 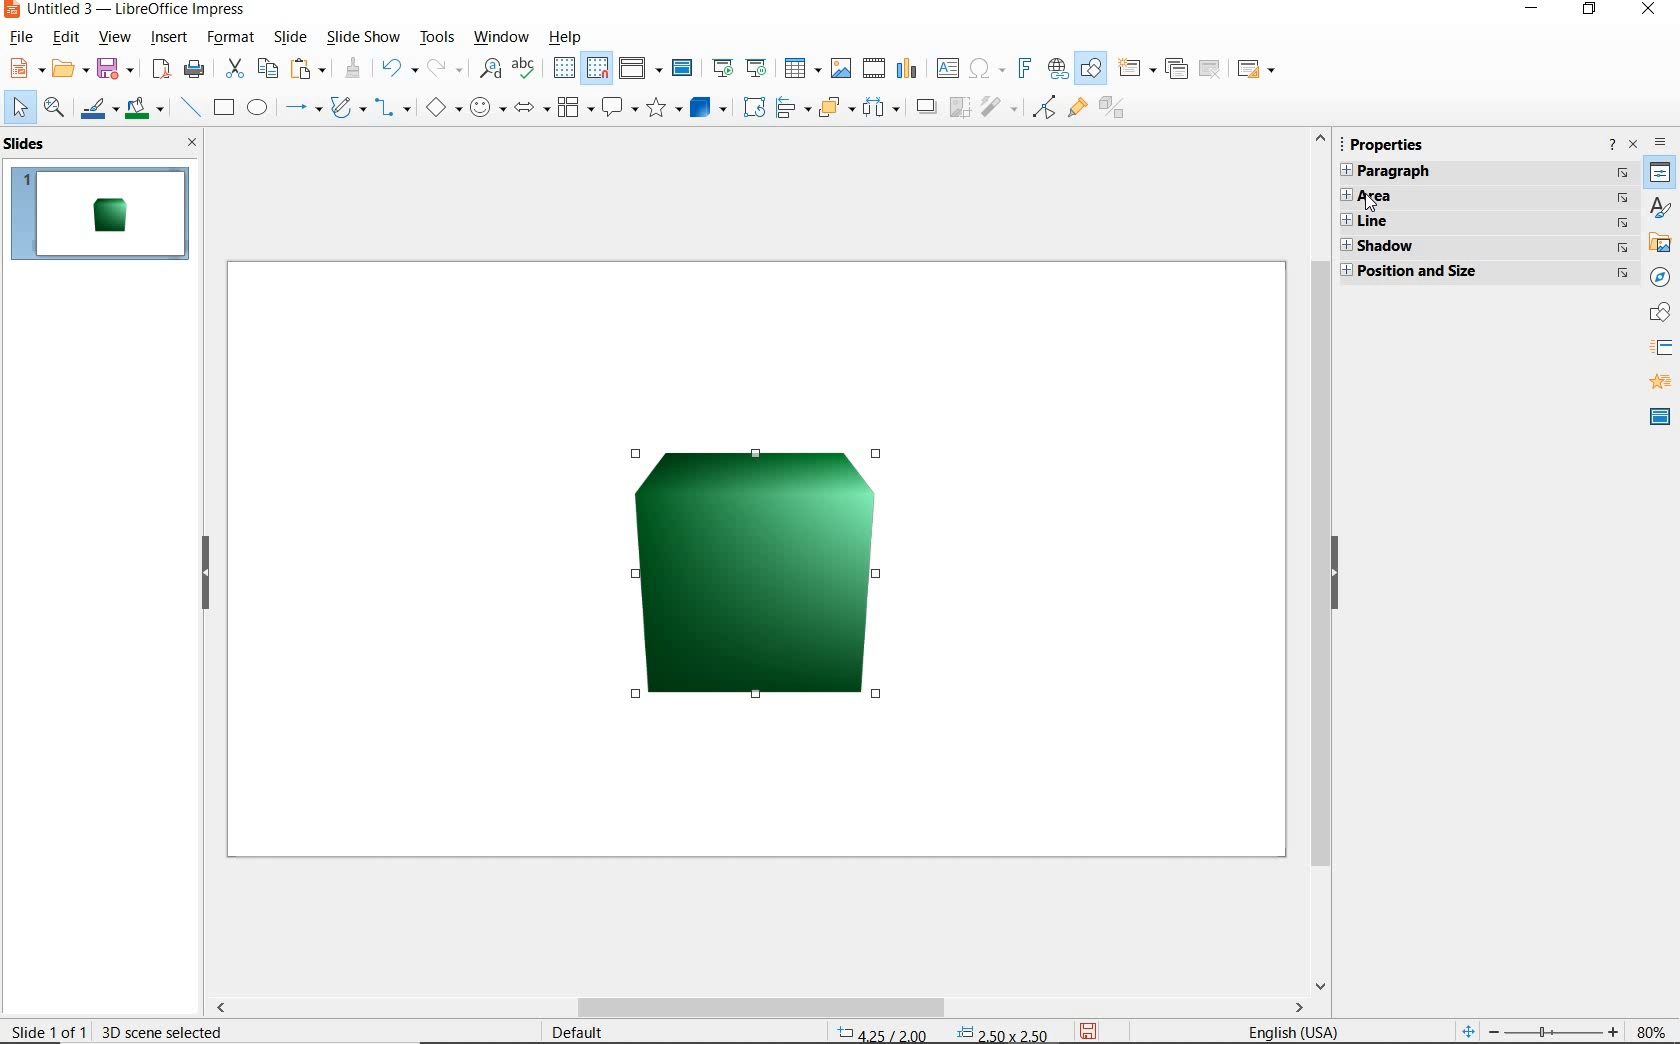 I want to click on slide show, so click(x=366, y=37).